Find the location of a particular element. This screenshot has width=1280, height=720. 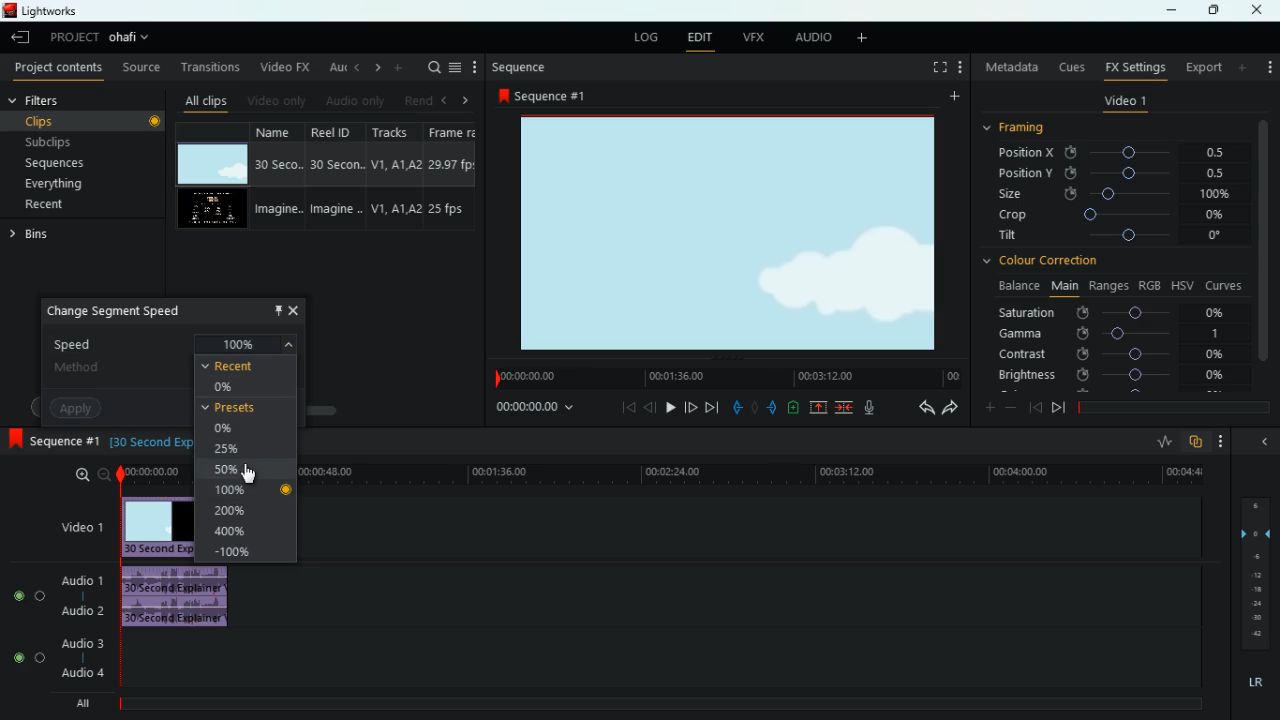

close is located at coordinates (294, 309).